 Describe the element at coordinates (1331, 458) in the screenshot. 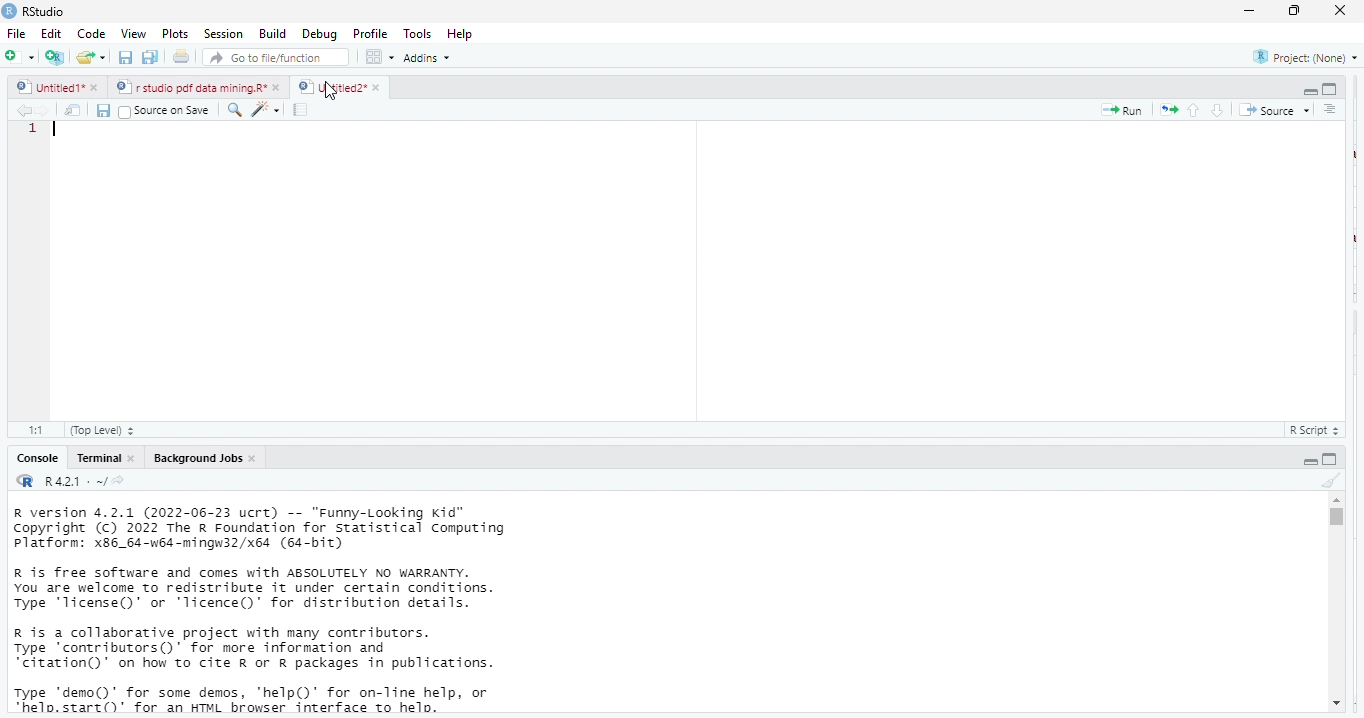

I see `hide console` at that location.